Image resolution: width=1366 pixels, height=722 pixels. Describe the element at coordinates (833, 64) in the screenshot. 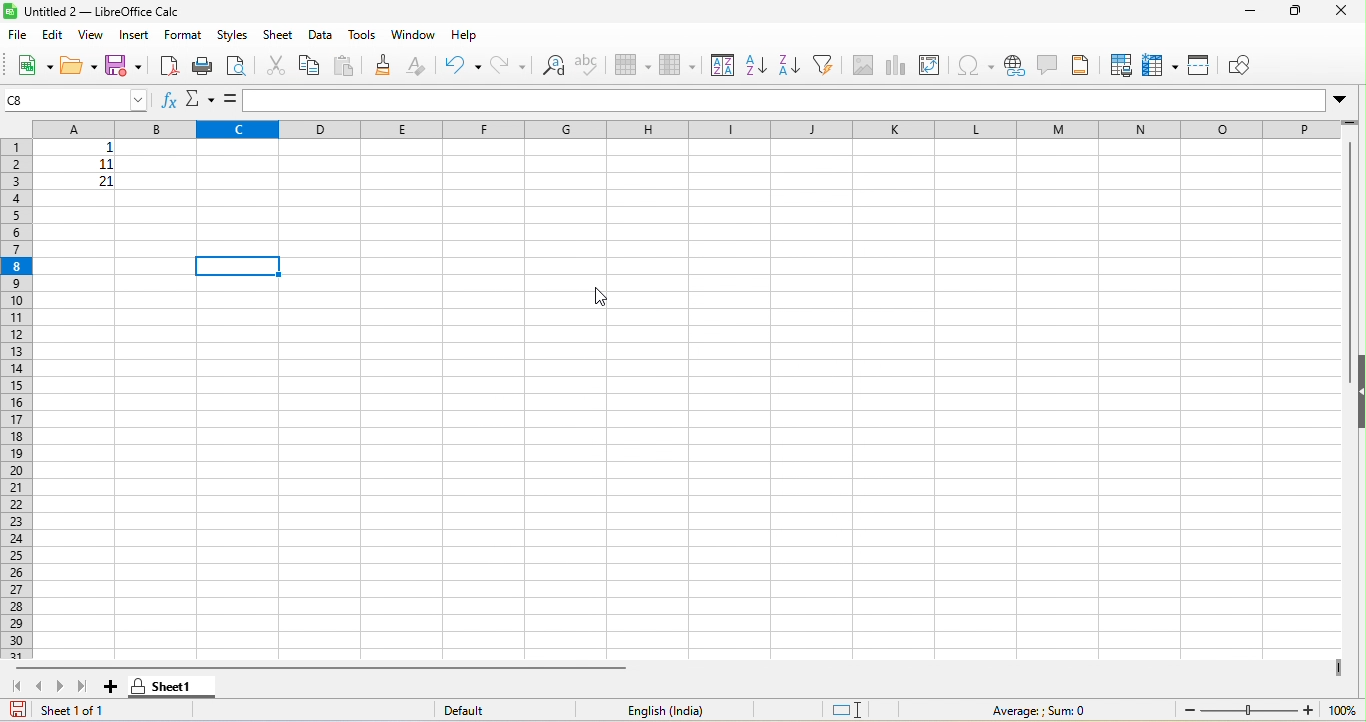

I see `filter` at that location.